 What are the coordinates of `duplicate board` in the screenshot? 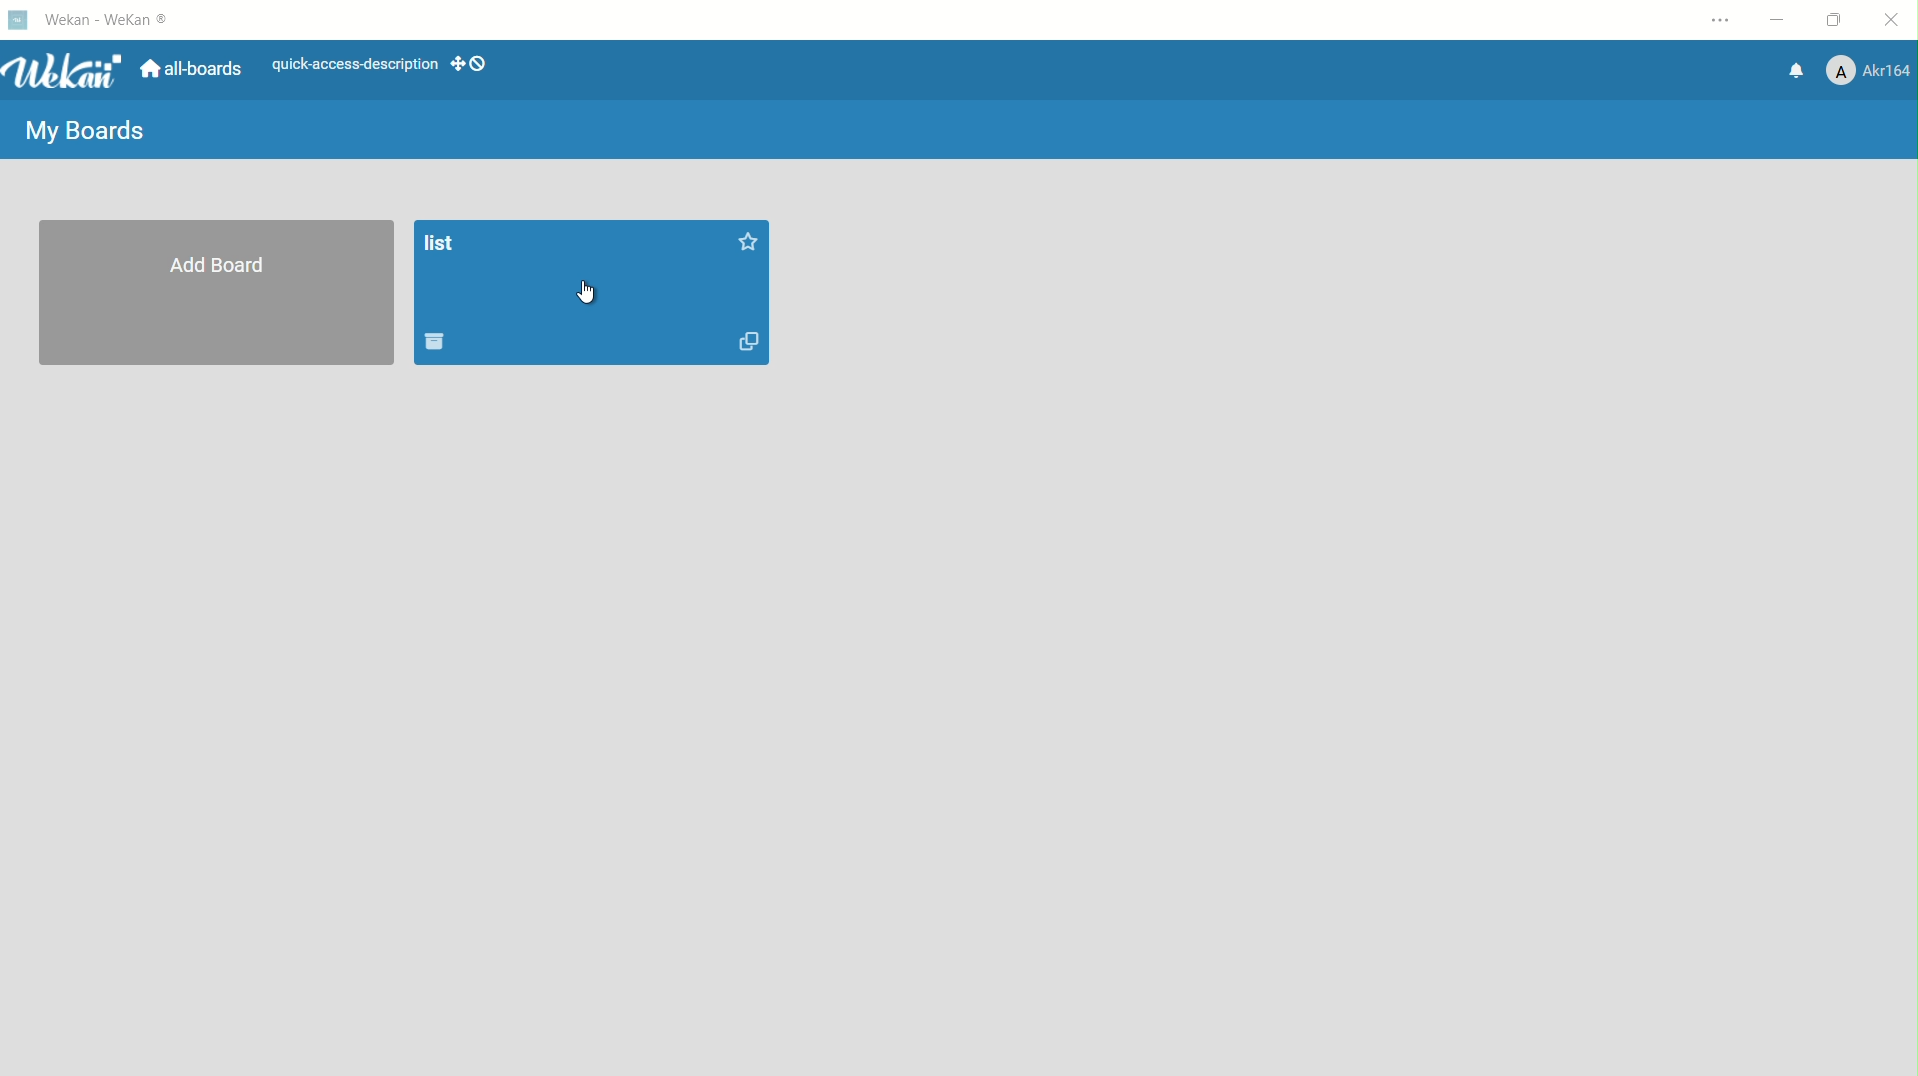 It's located at (749, 344).